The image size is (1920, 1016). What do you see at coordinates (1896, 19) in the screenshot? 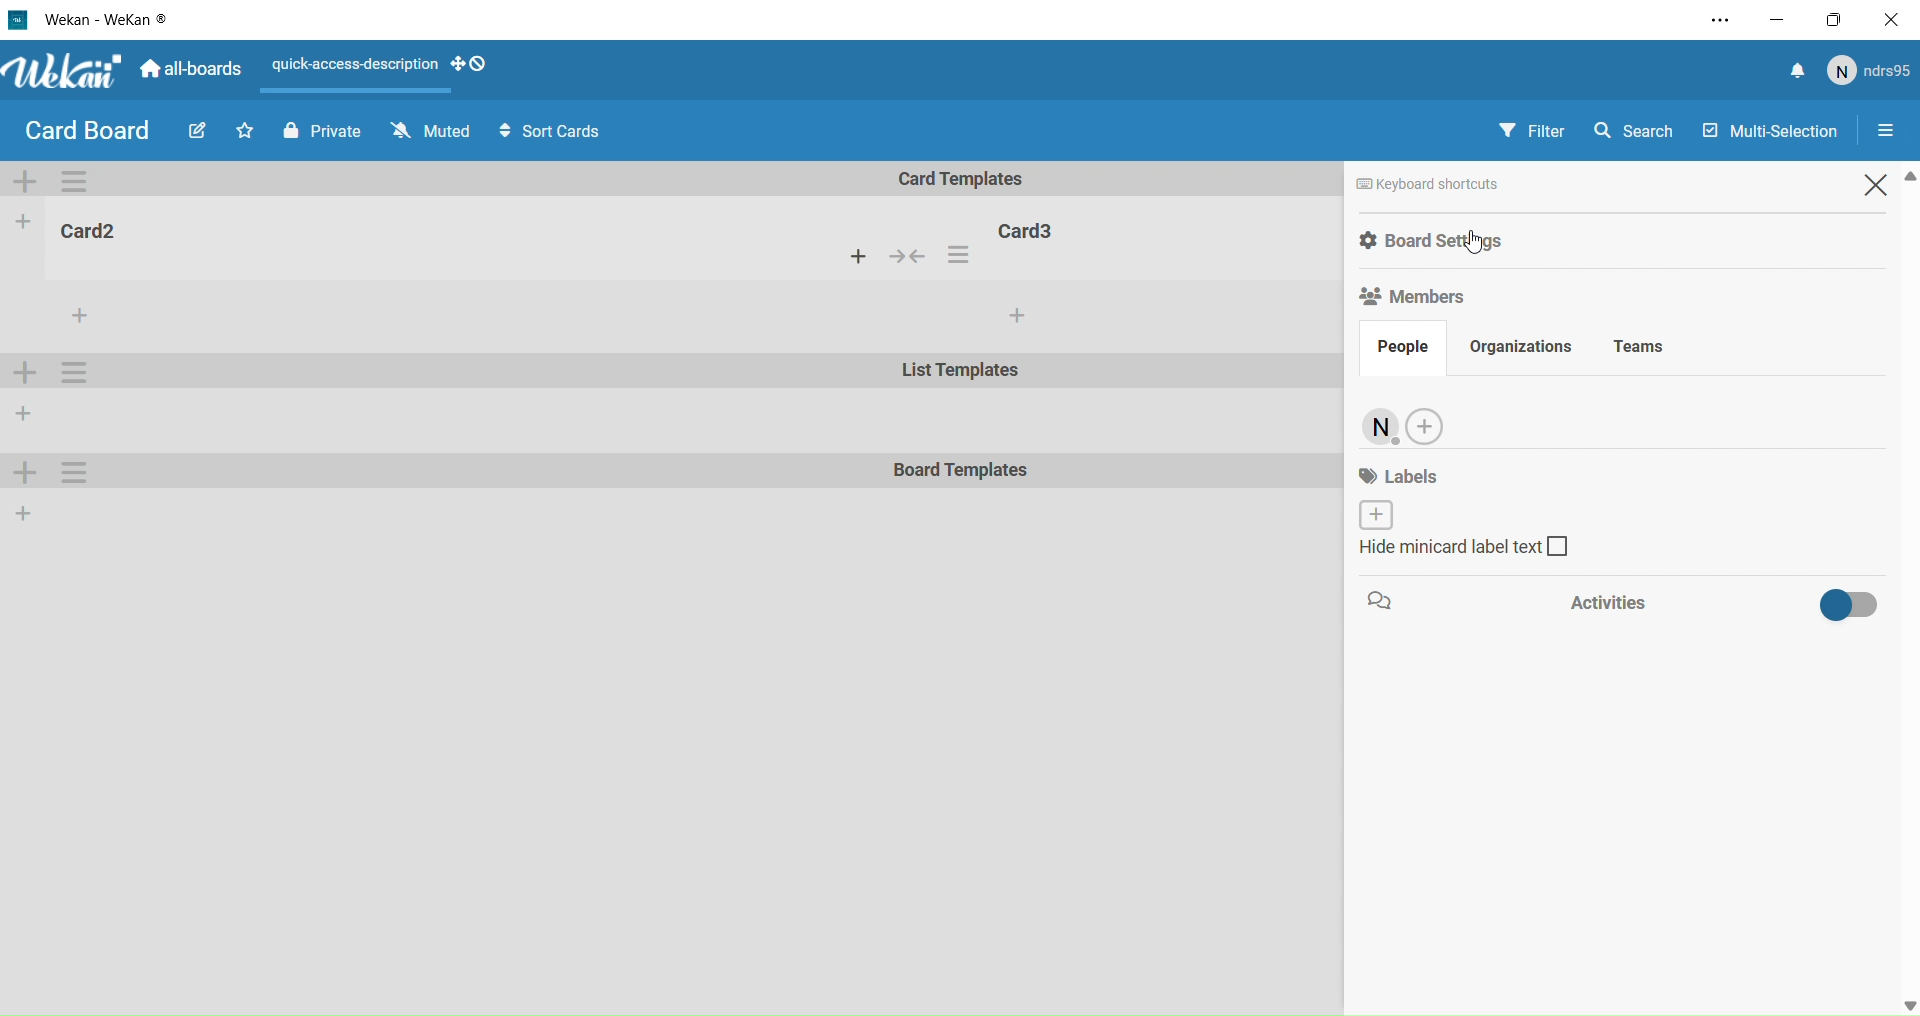
I see `close` at bounding box center [1896, 19].